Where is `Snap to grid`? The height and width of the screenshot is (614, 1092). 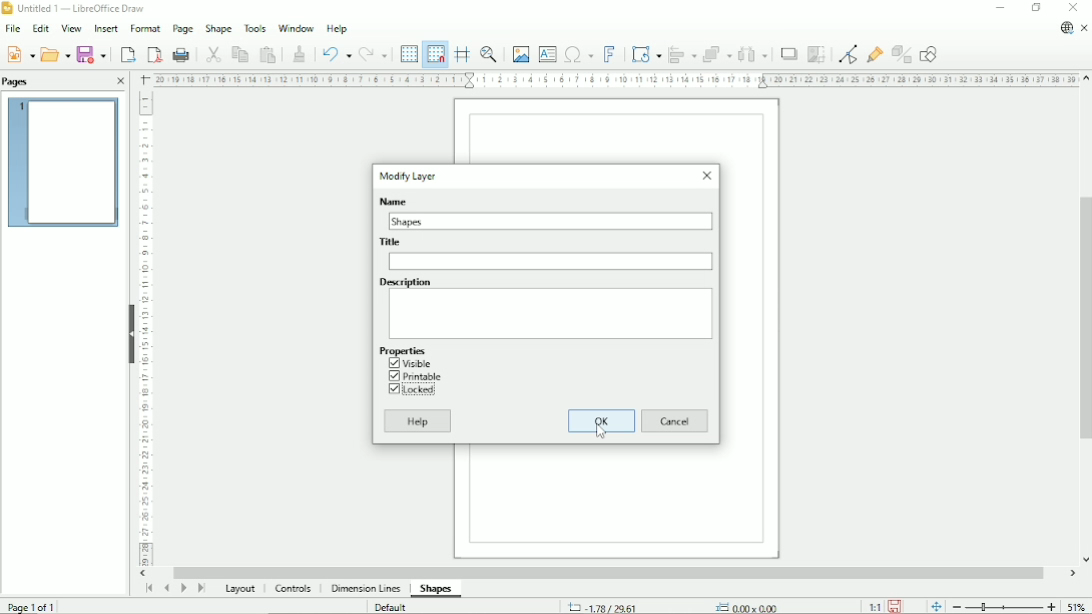
Snap to grid is located at coordinates (435, 54).